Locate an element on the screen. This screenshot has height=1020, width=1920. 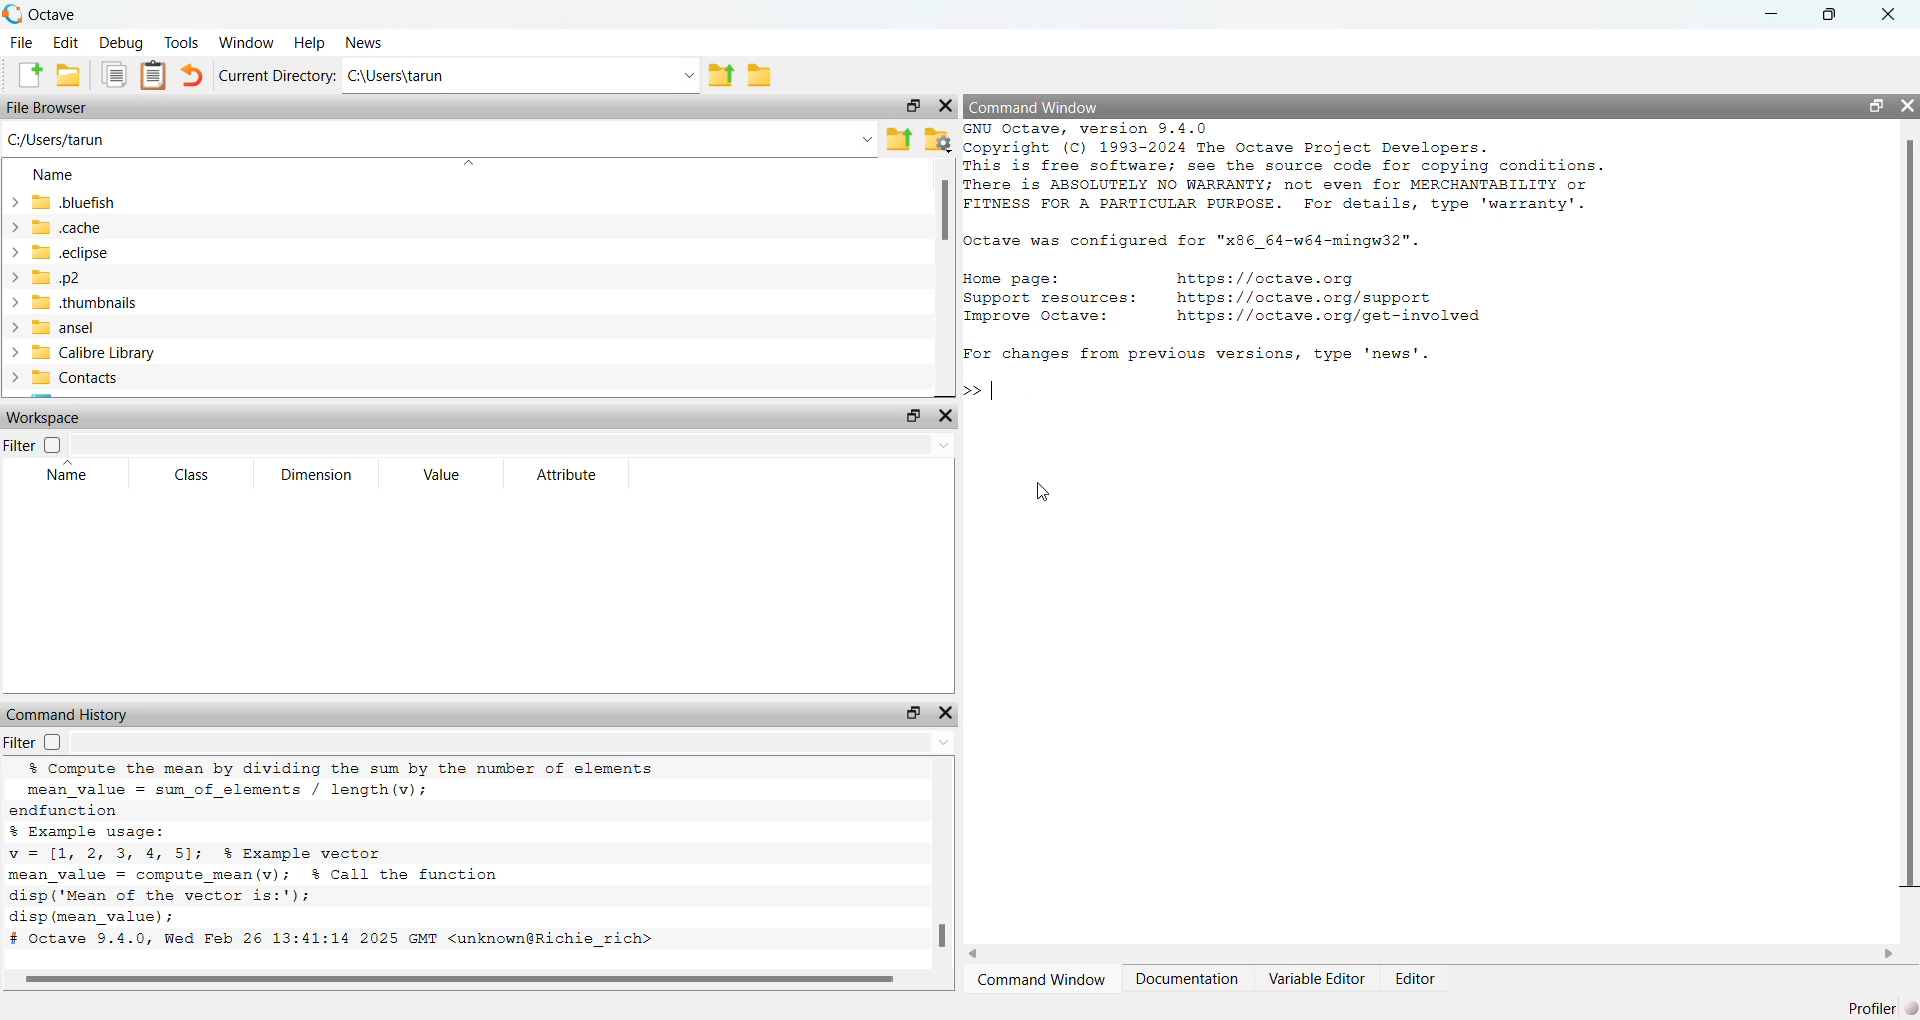
scroll left is located at coordinates (976, 954).